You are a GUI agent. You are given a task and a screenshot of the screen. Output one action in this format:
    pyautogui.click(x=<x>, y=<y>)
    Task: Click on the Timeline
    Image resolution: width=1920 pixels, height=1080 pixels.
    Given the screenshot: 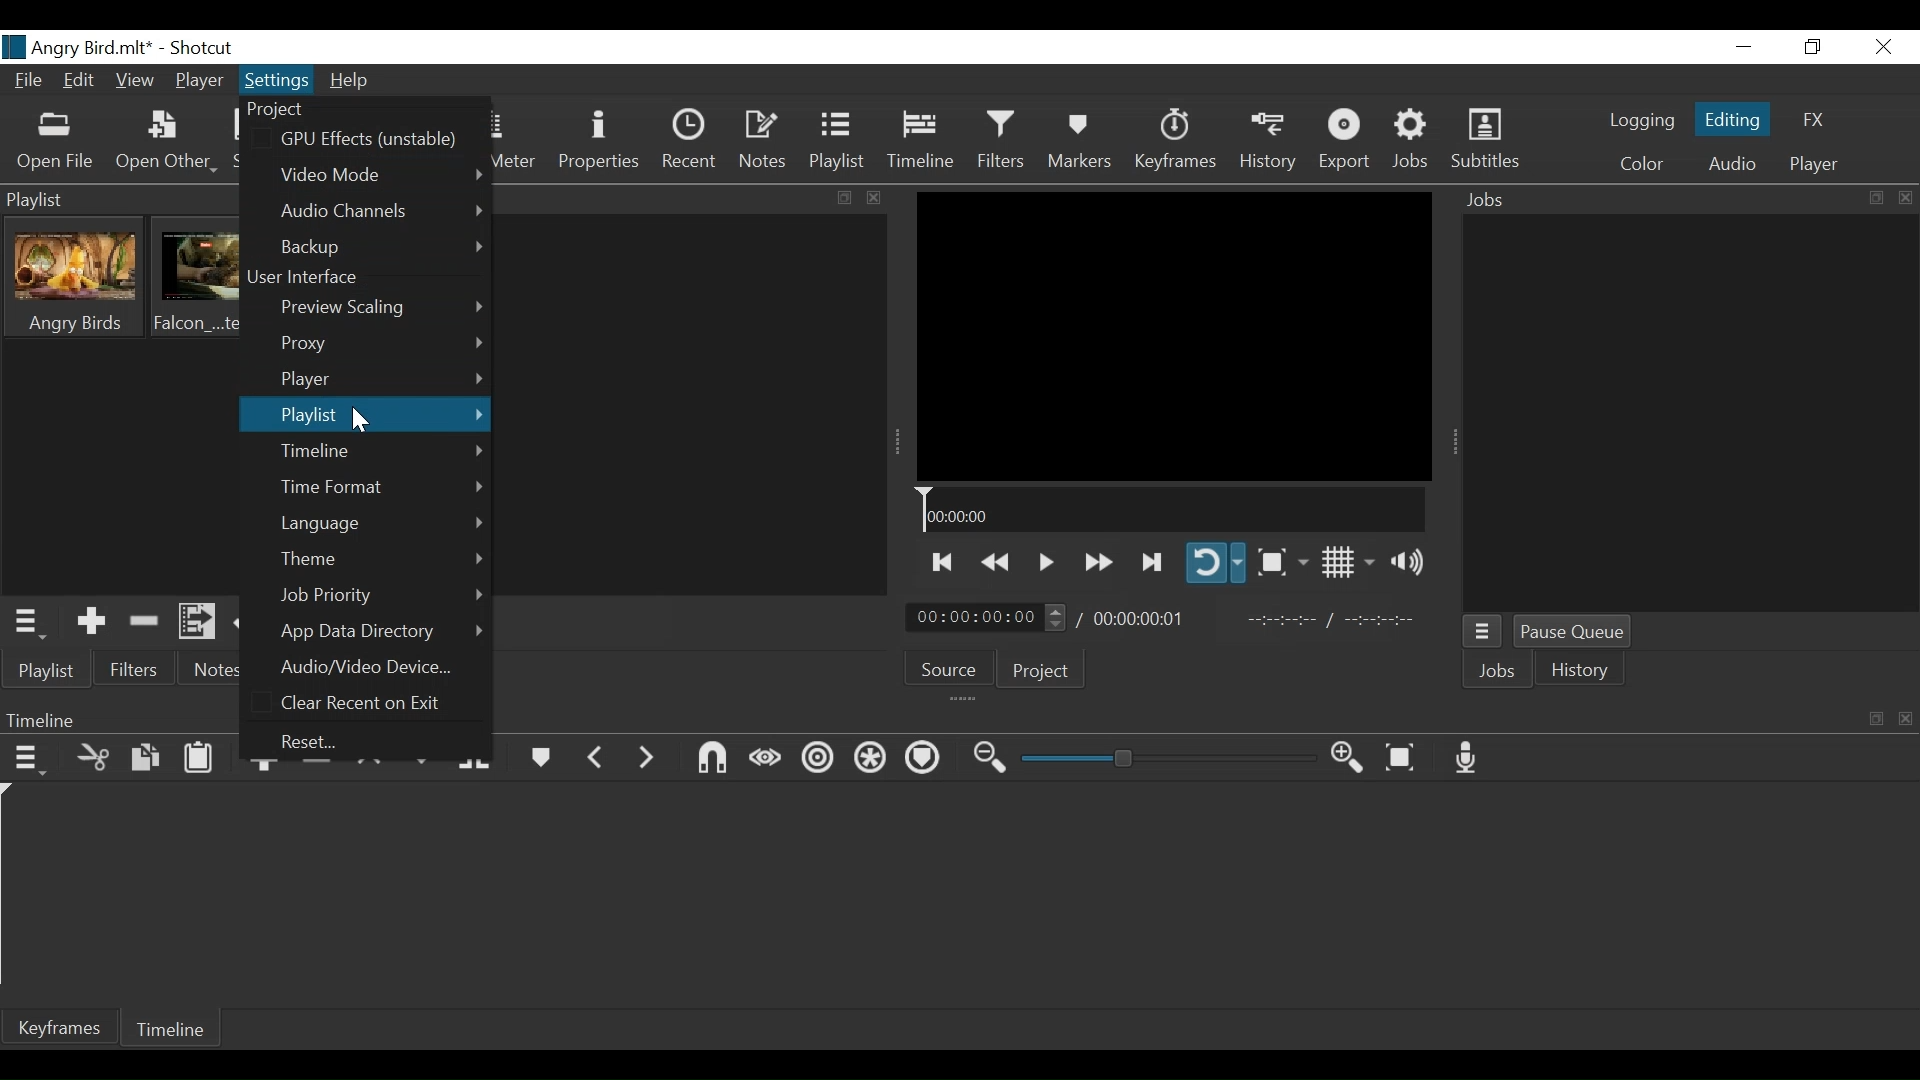 What is the action you would take?
    pyautogui.click(x=920, y=143)
    